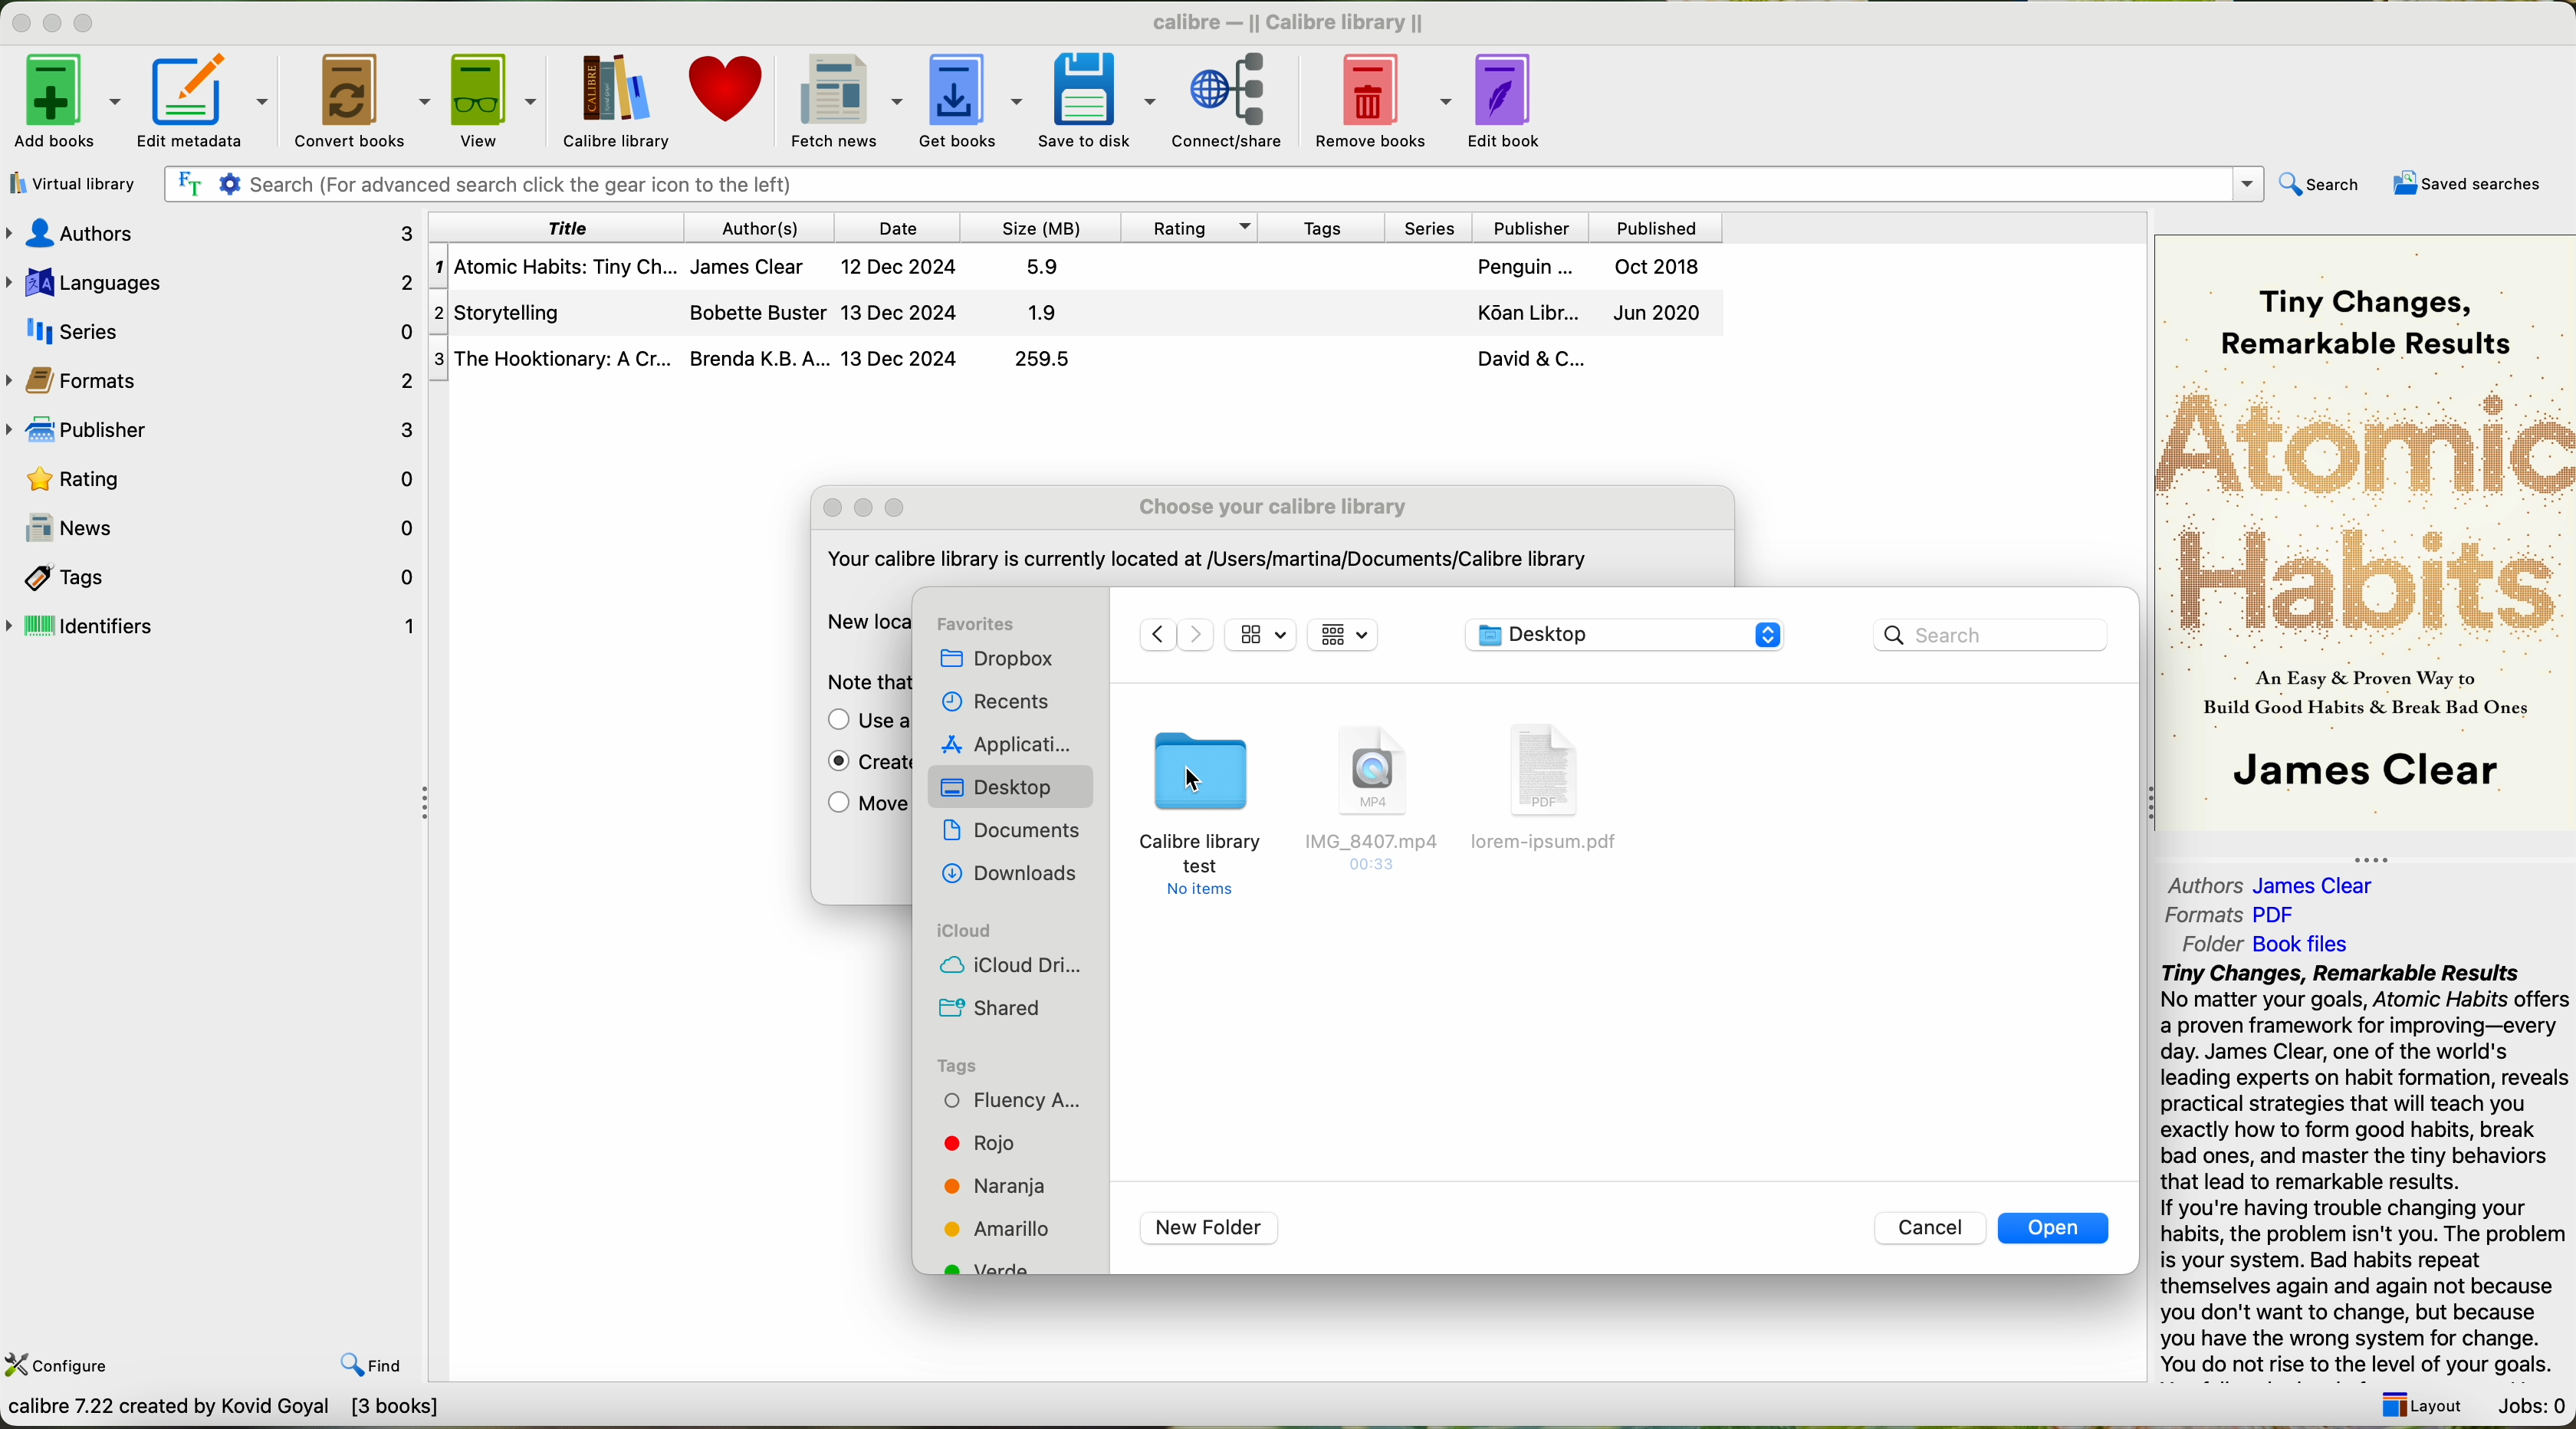 This screenshot has height=1429, width=2576. What do you see at coordinates (2056, 1228) in the screenshot?
I see `open button` at bounding box center [2056, 1228].